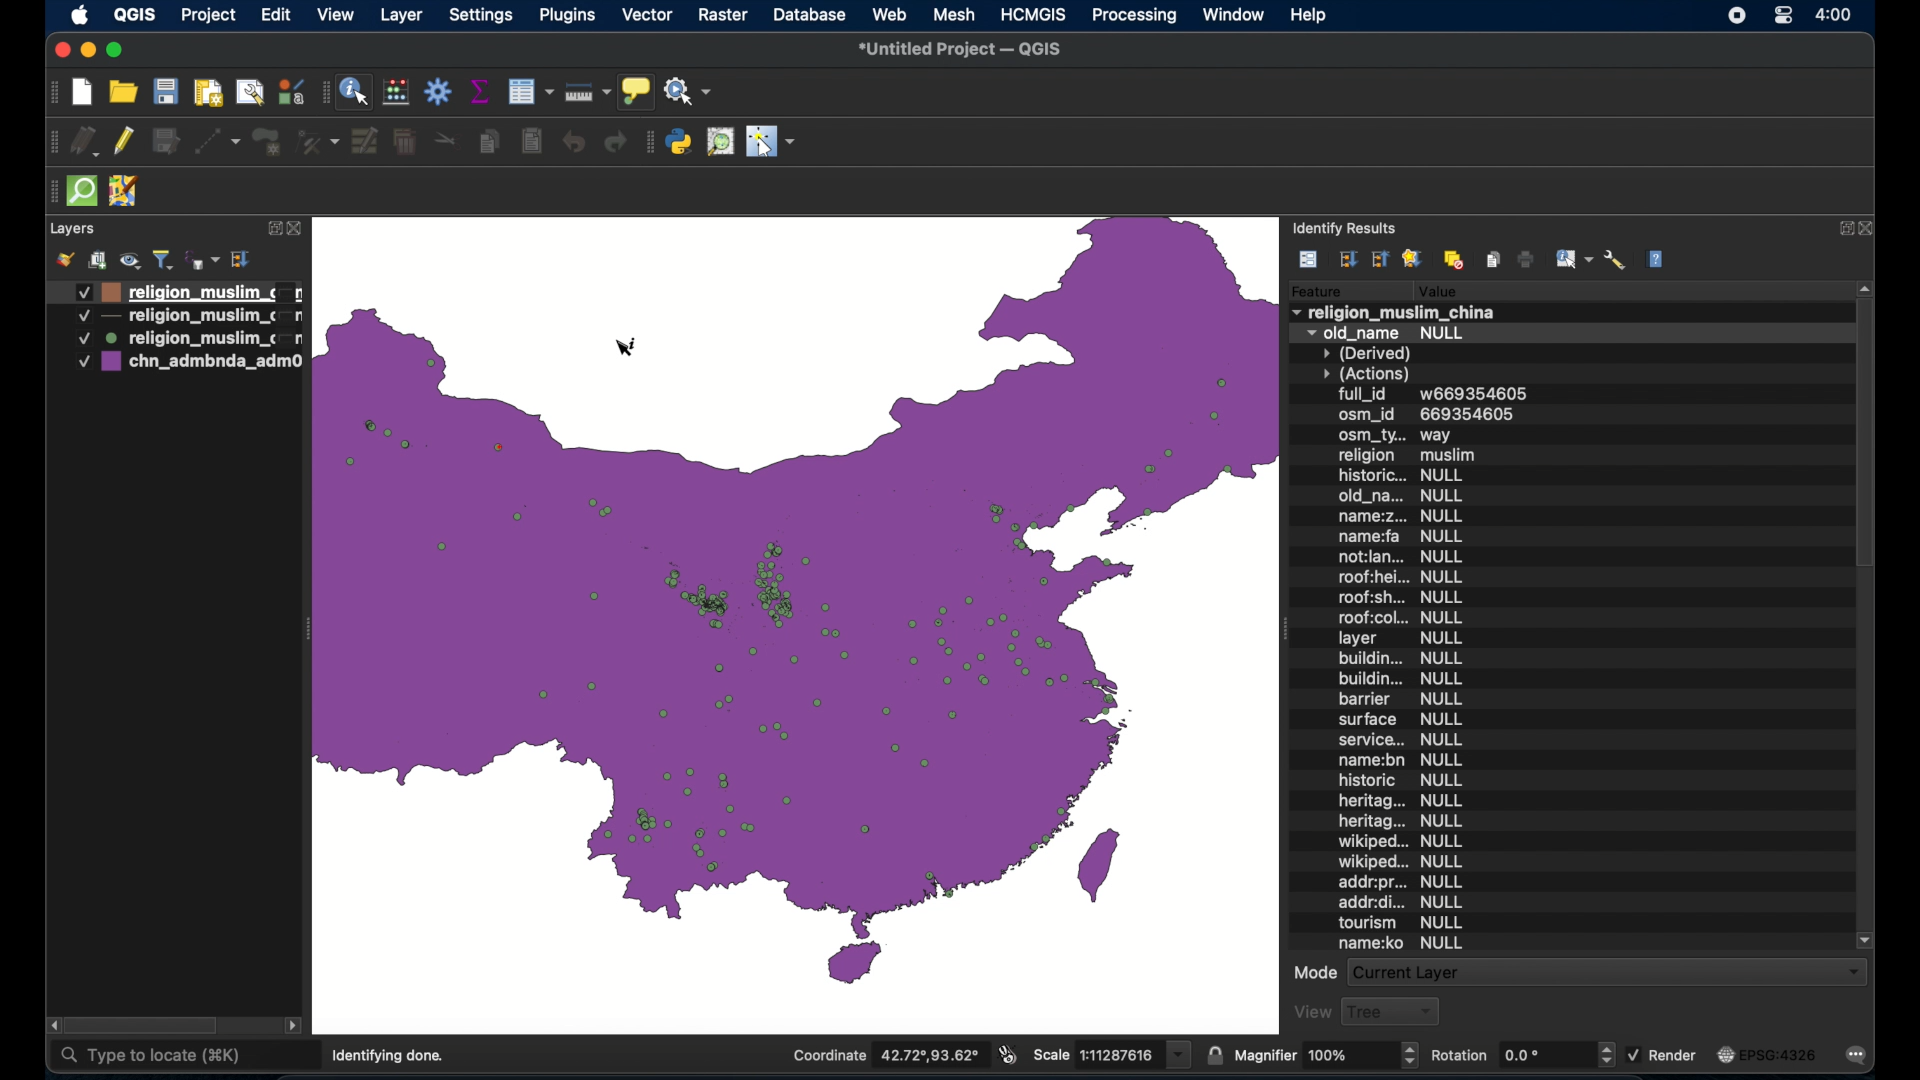 The width and height of the screenshot is (1920, 1080). Describe the element at coordinates (1387, 334) in the screenshot. I see `old_name` at that location.